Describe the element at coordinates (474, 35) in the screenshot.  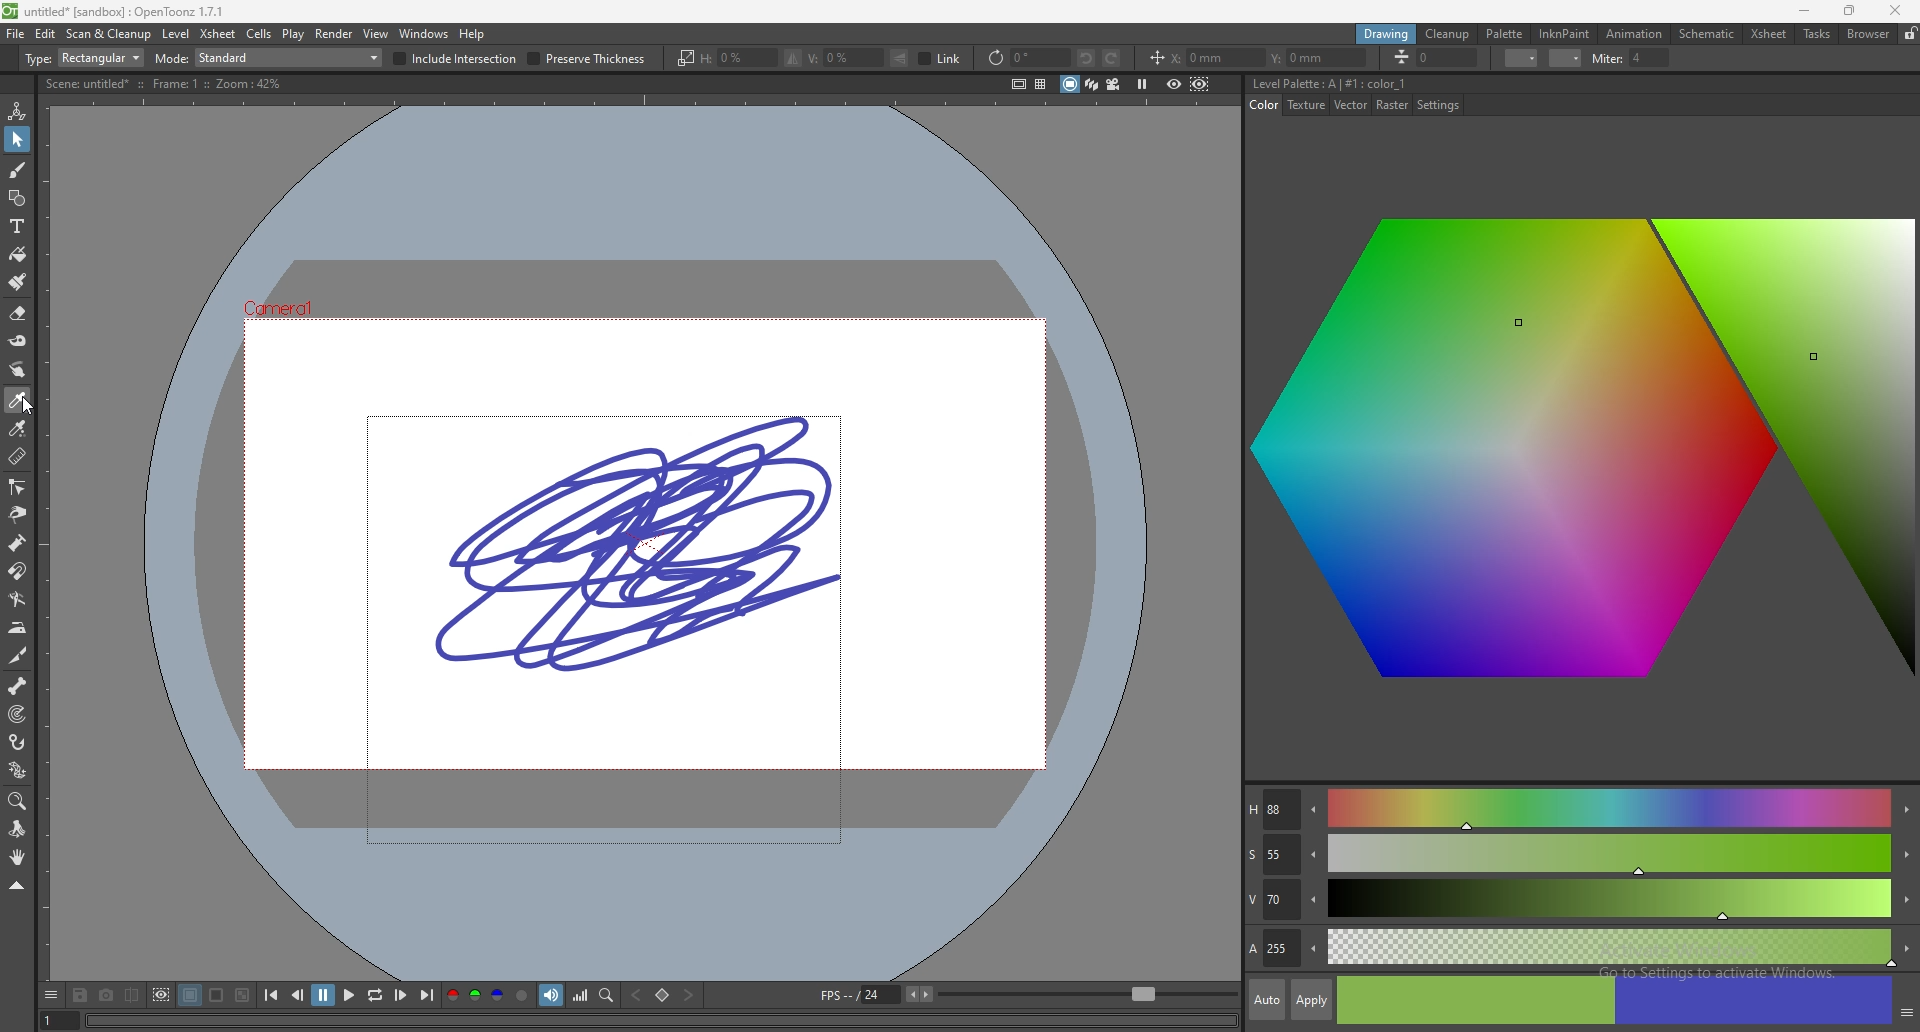
I see `help` at that location.